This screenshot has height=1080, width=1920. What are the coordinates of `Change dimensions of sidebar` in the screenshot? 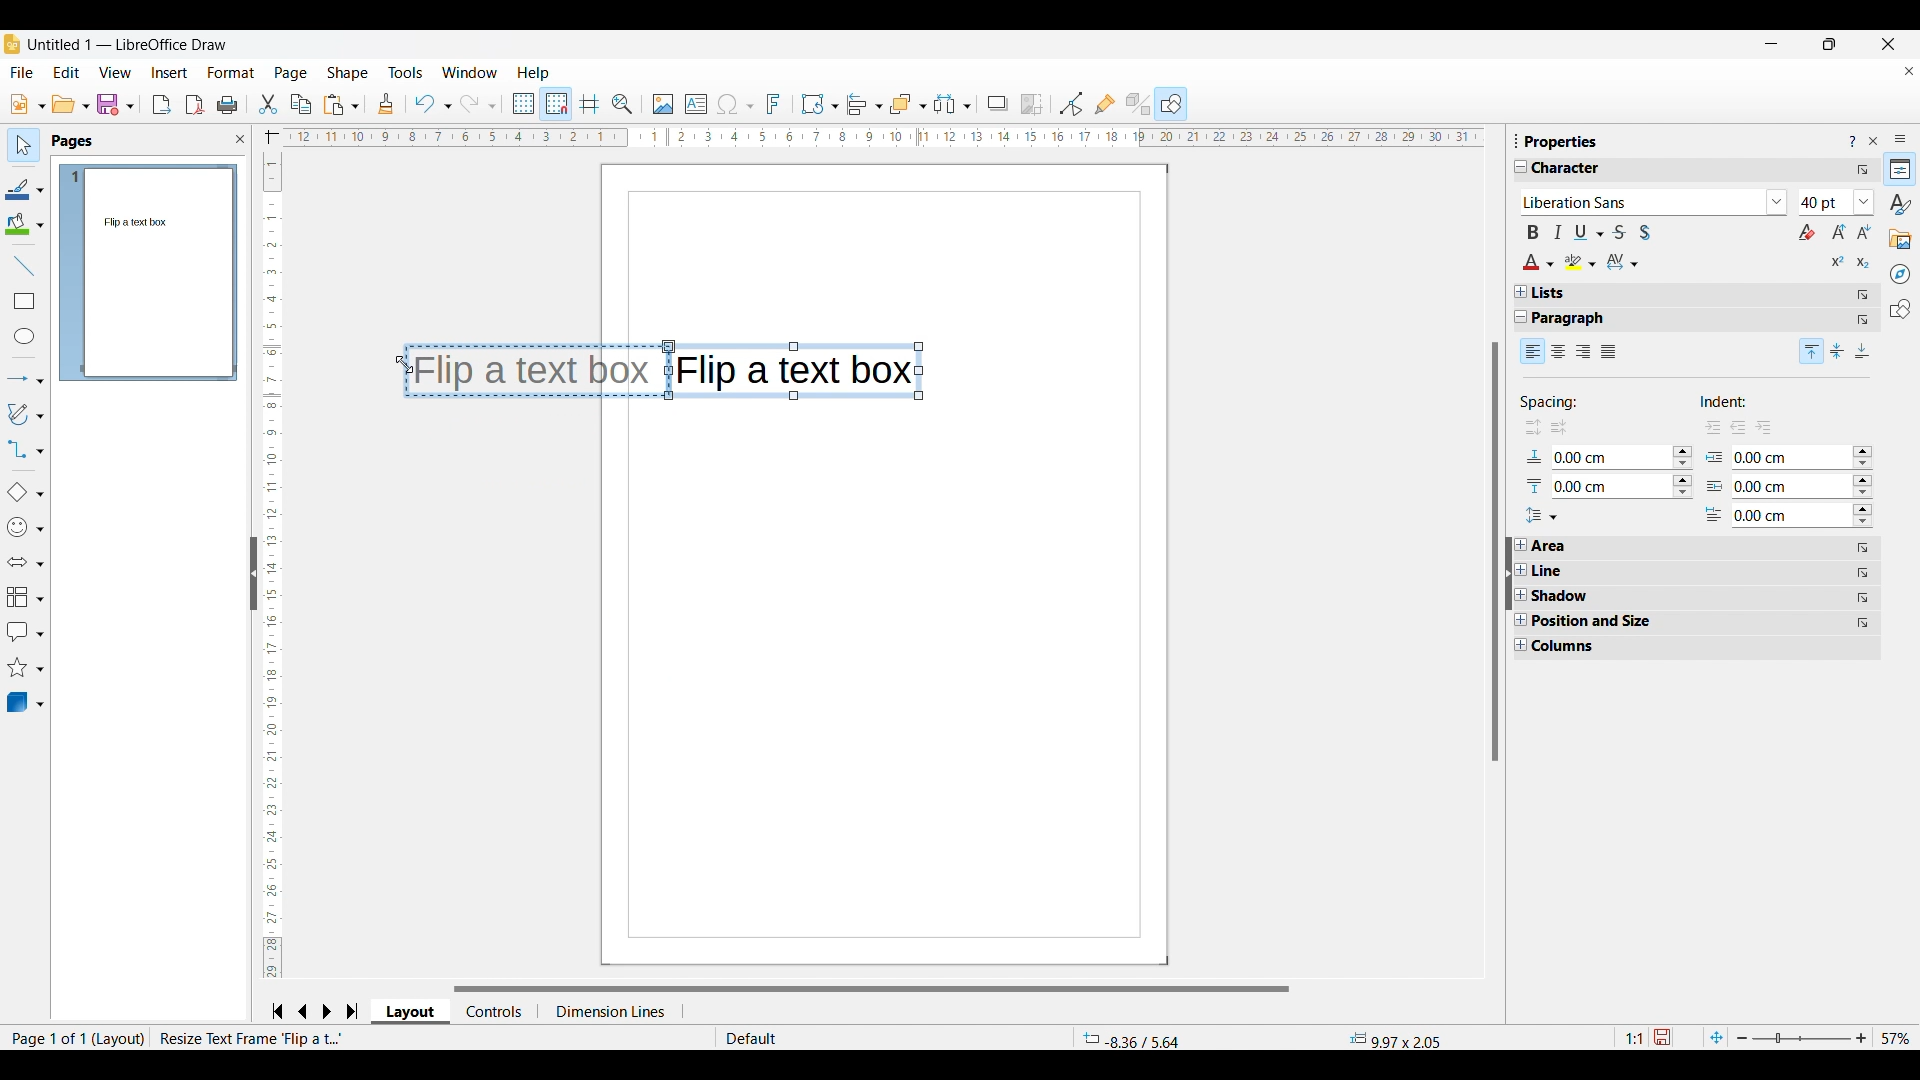 It's located at (1517, 140).